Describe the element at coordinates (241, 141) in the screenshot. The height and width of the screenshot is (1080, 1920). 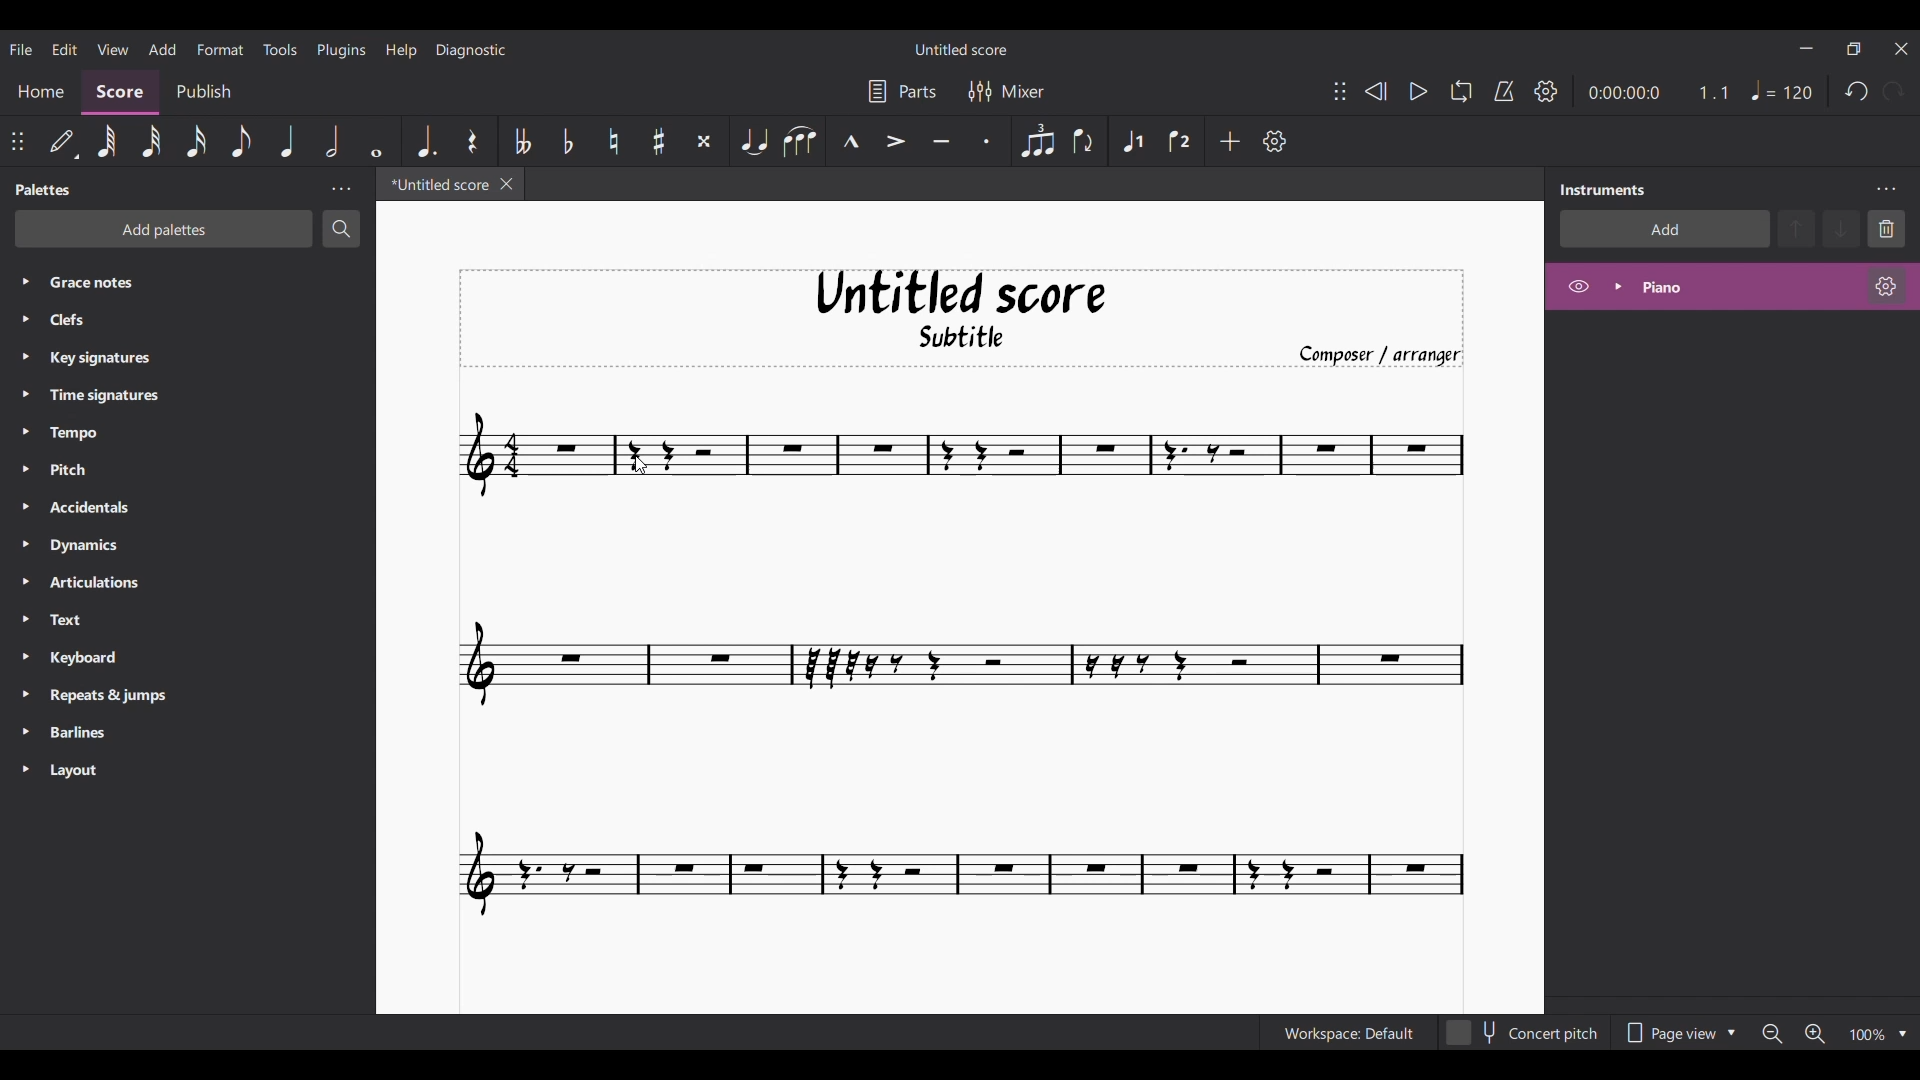
I see `8th note` at that location.